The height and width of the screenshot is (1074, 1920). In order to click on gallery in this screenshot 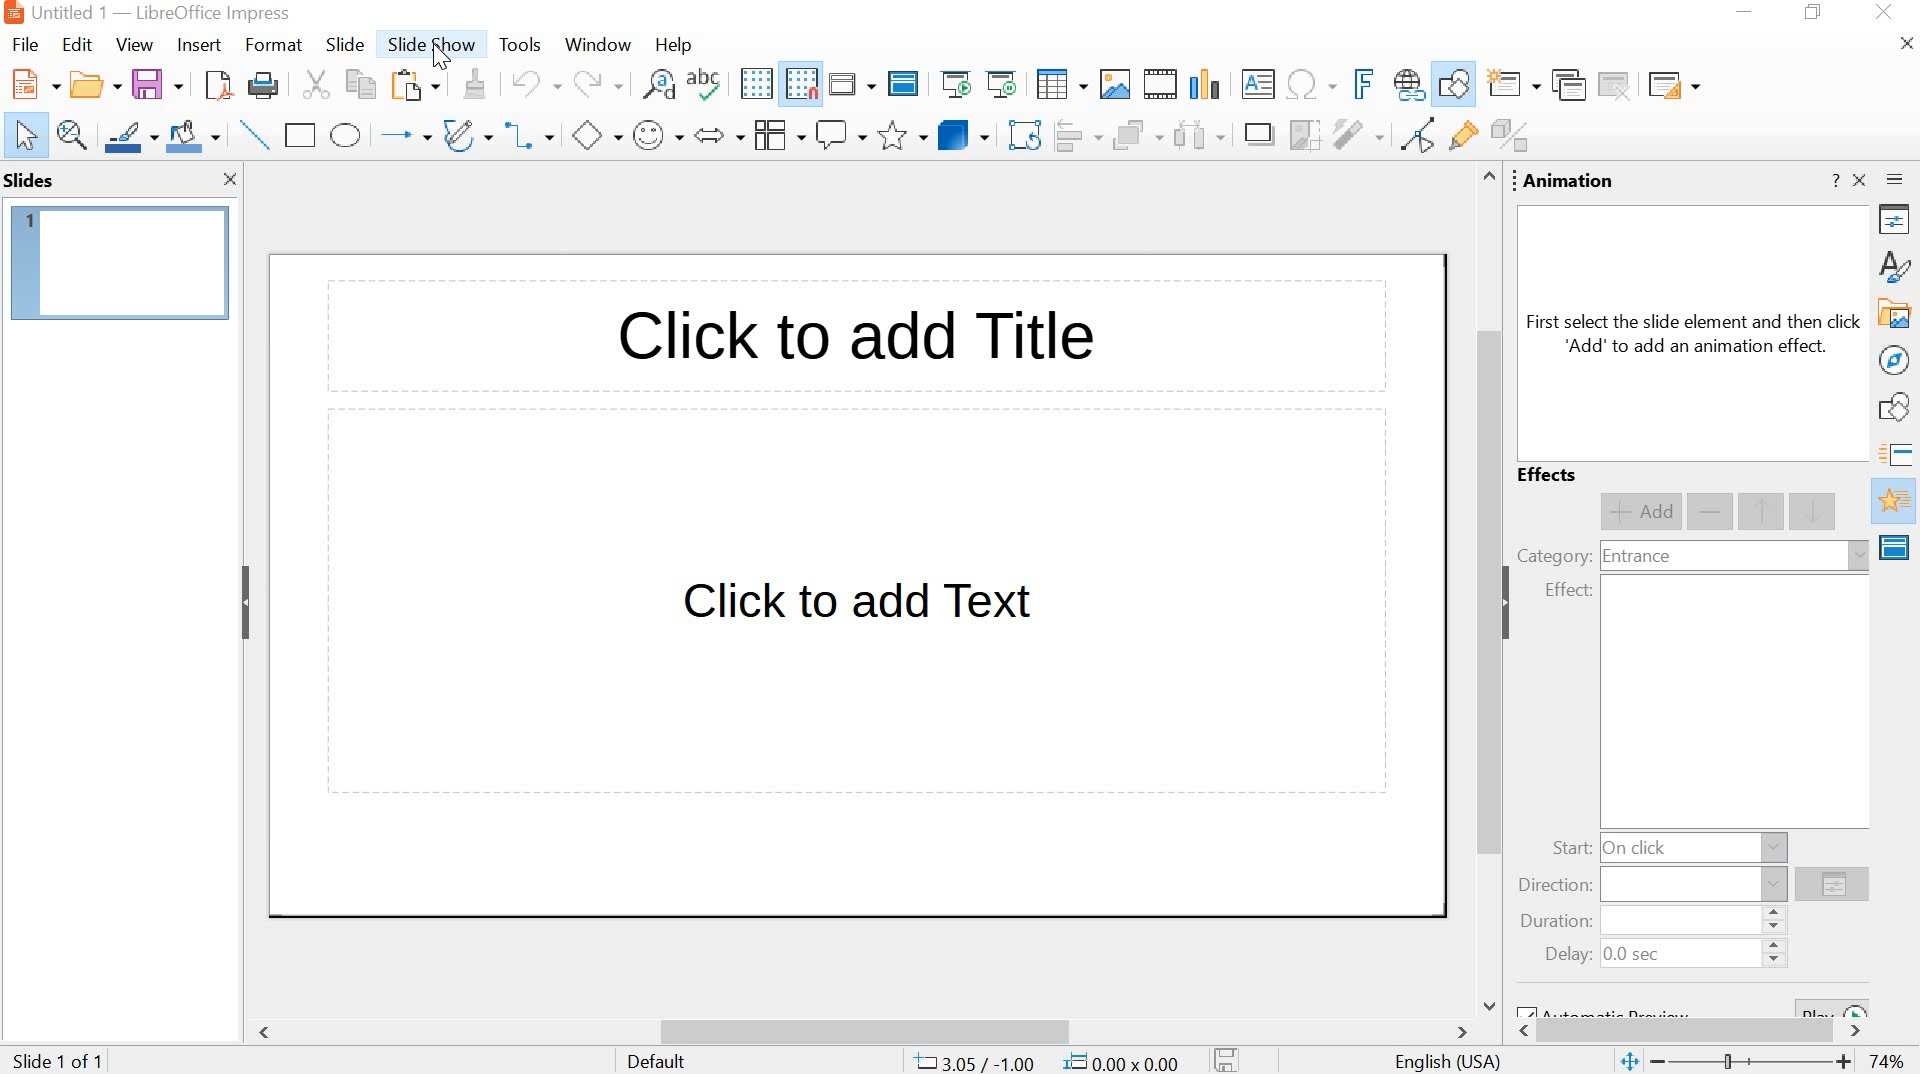, I will do `click(1896, 315)`.